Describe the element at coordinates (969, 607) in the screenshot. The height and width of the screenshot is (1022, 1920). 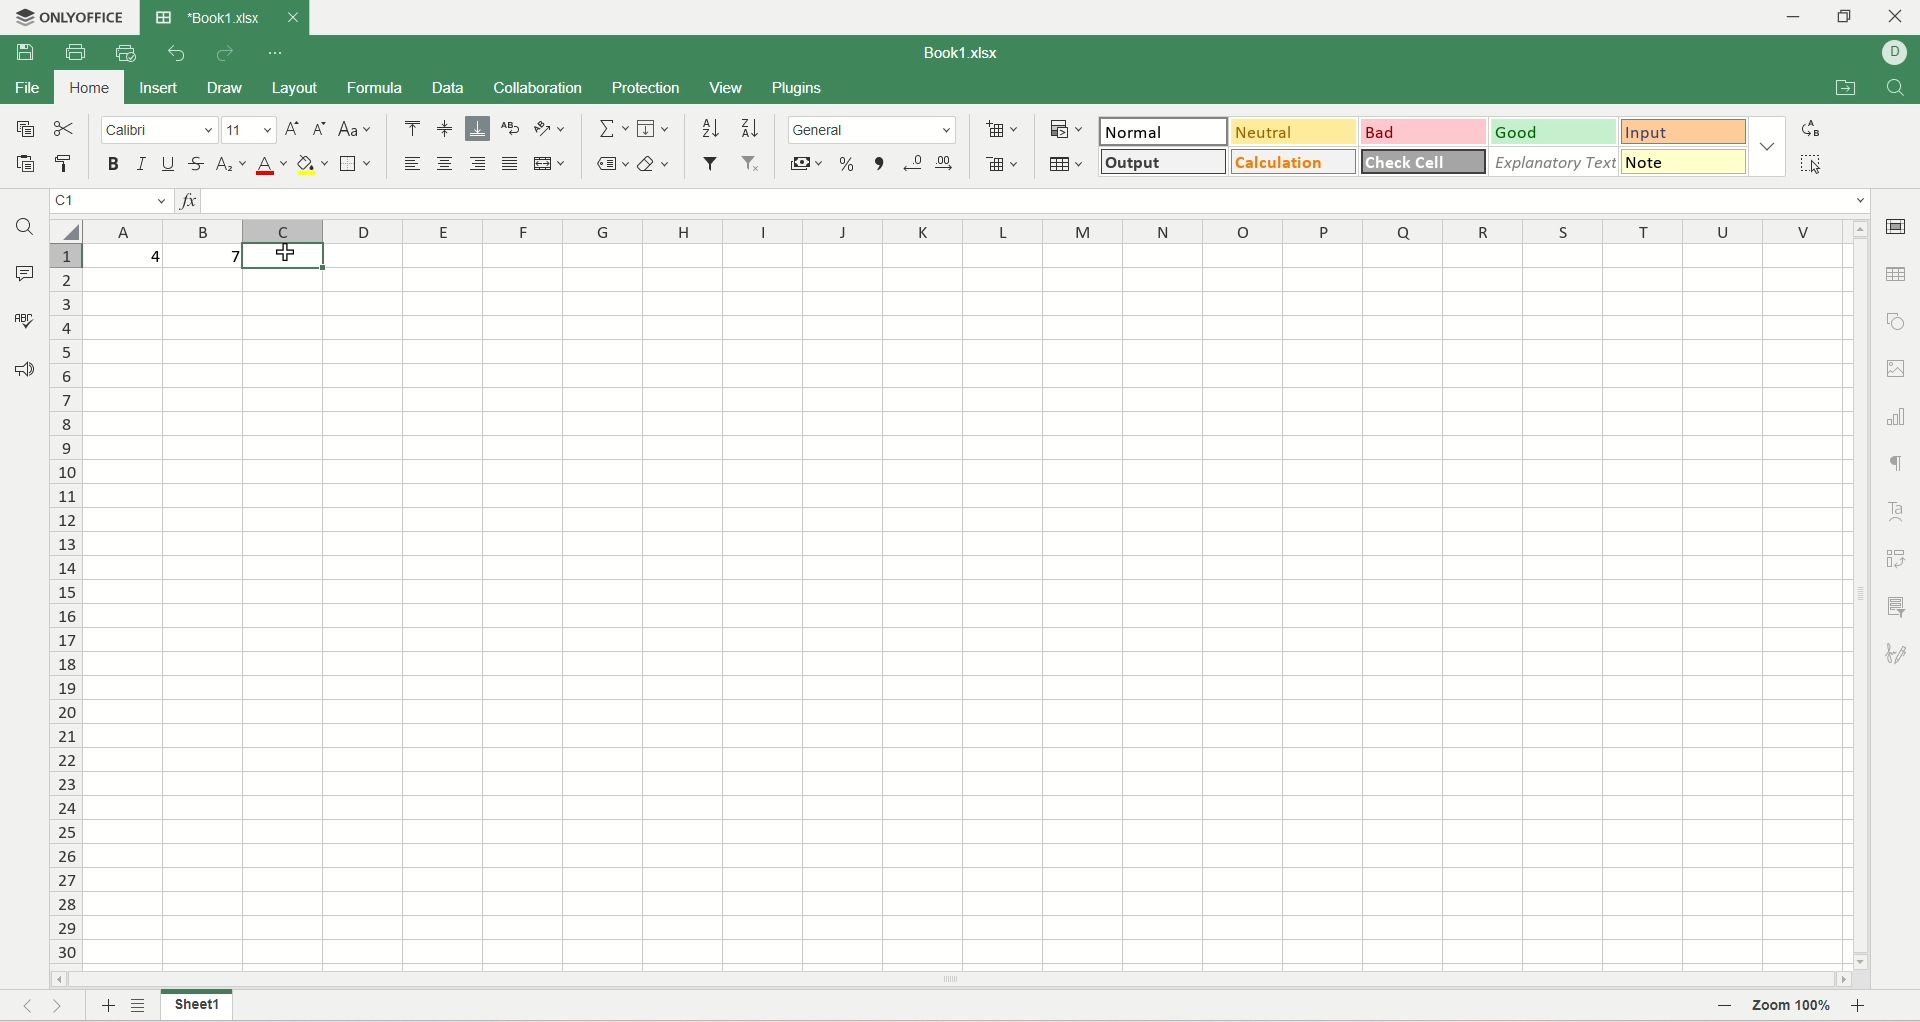
I see `worksheet` at that location.